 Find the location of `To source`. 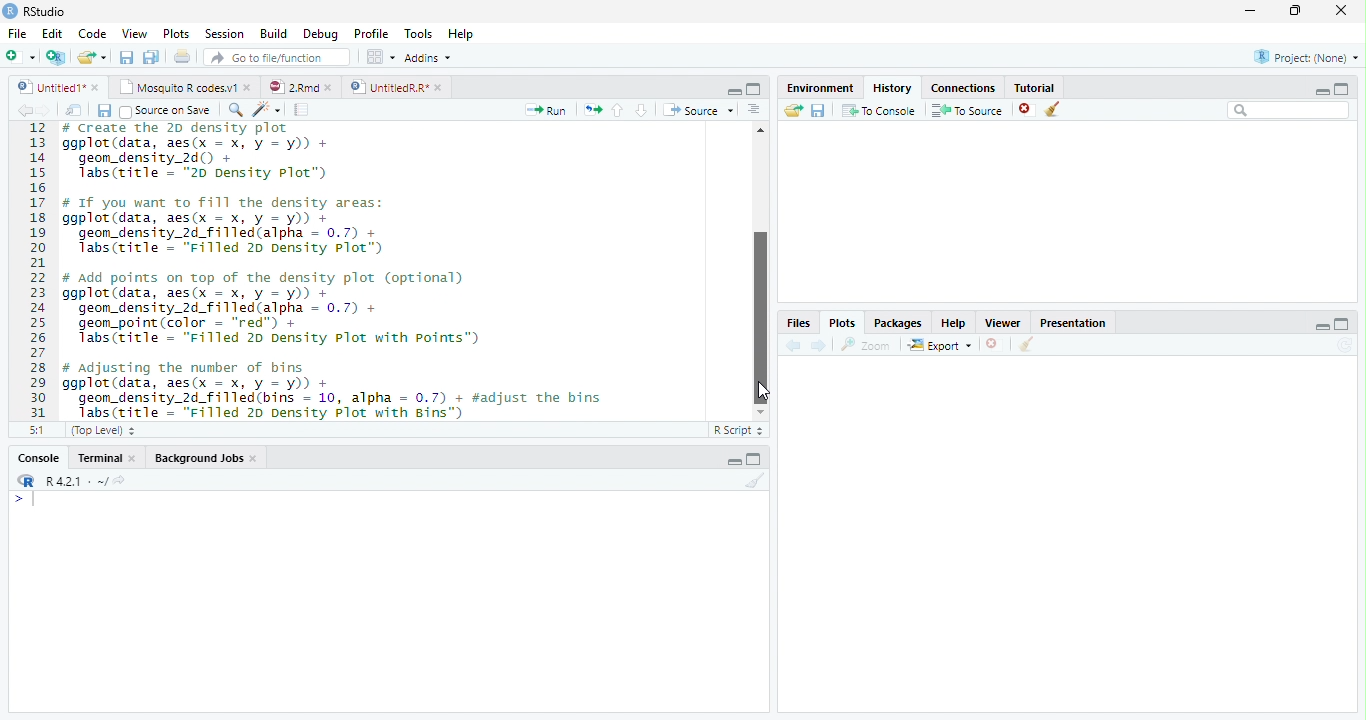

To source is located at coordinates (968, 111).